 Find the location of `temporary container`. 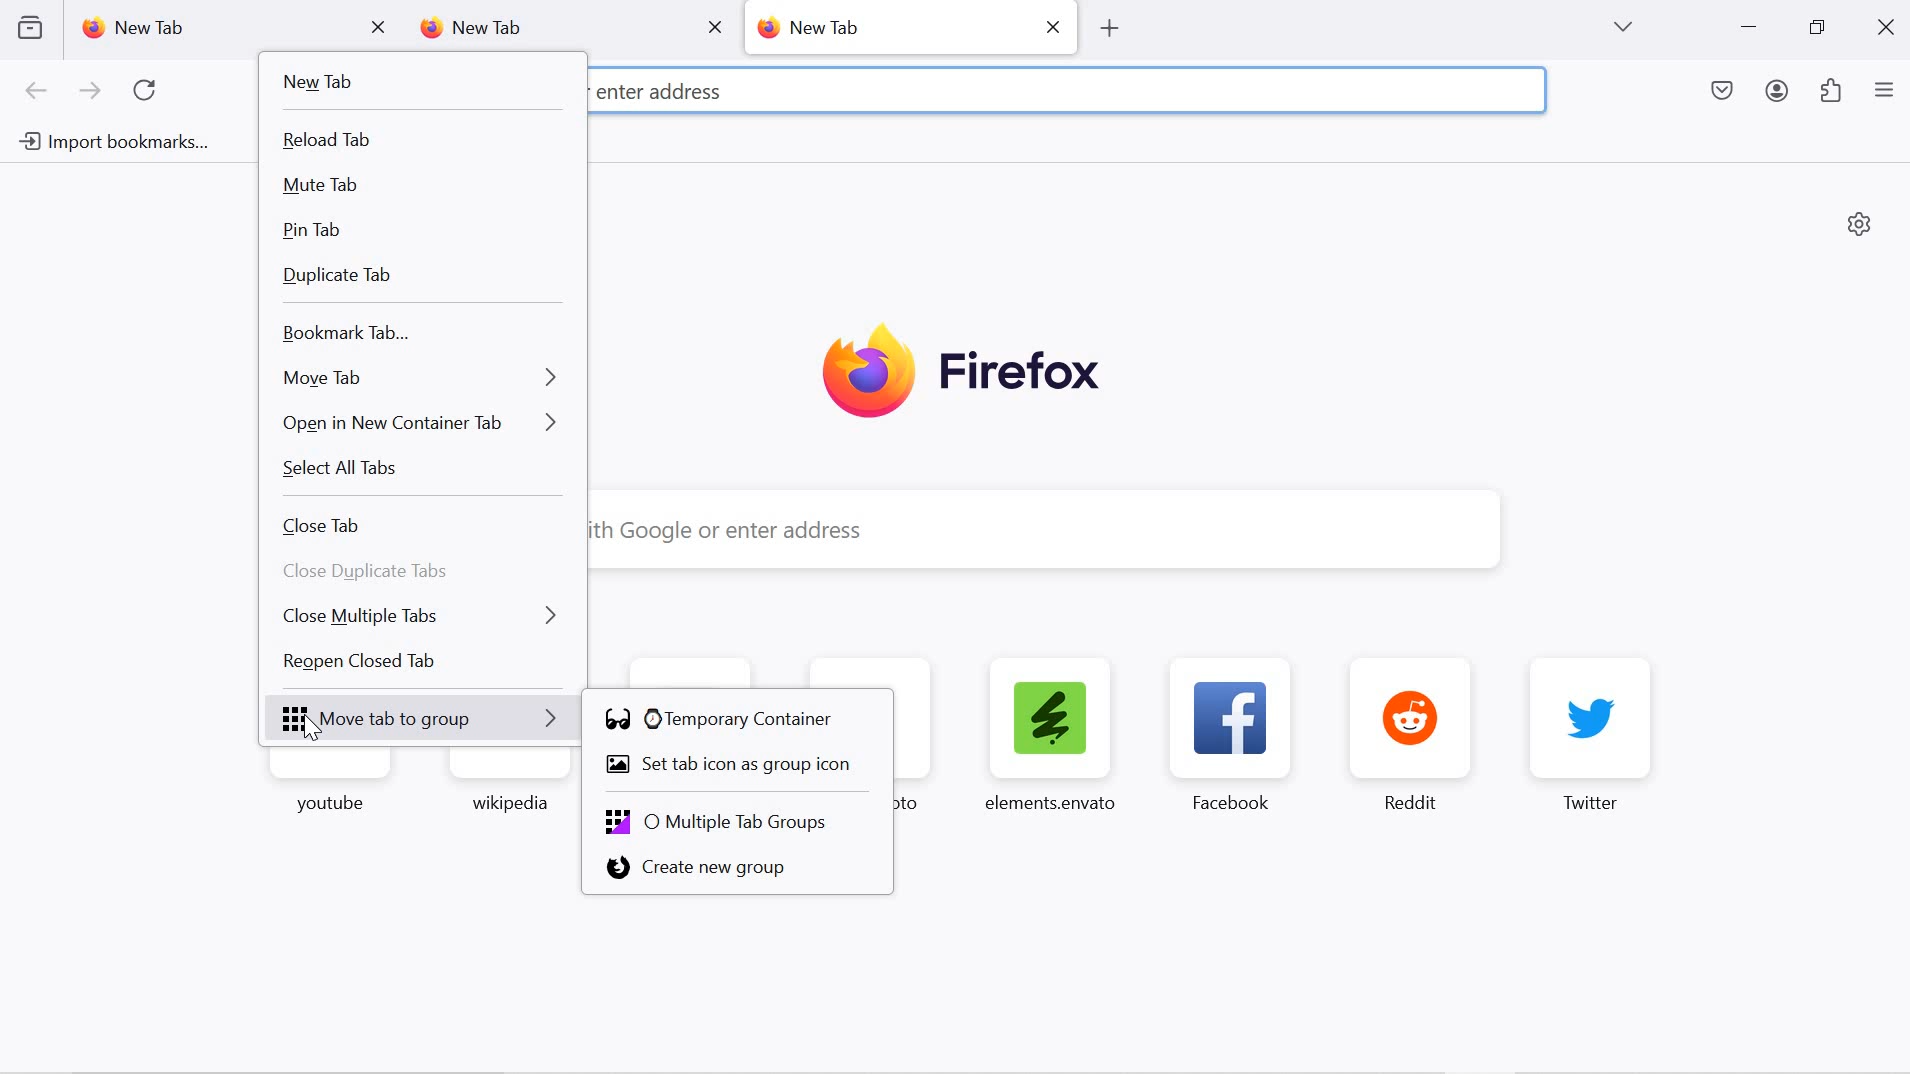

temporary container is located at coordinates (737, 719).